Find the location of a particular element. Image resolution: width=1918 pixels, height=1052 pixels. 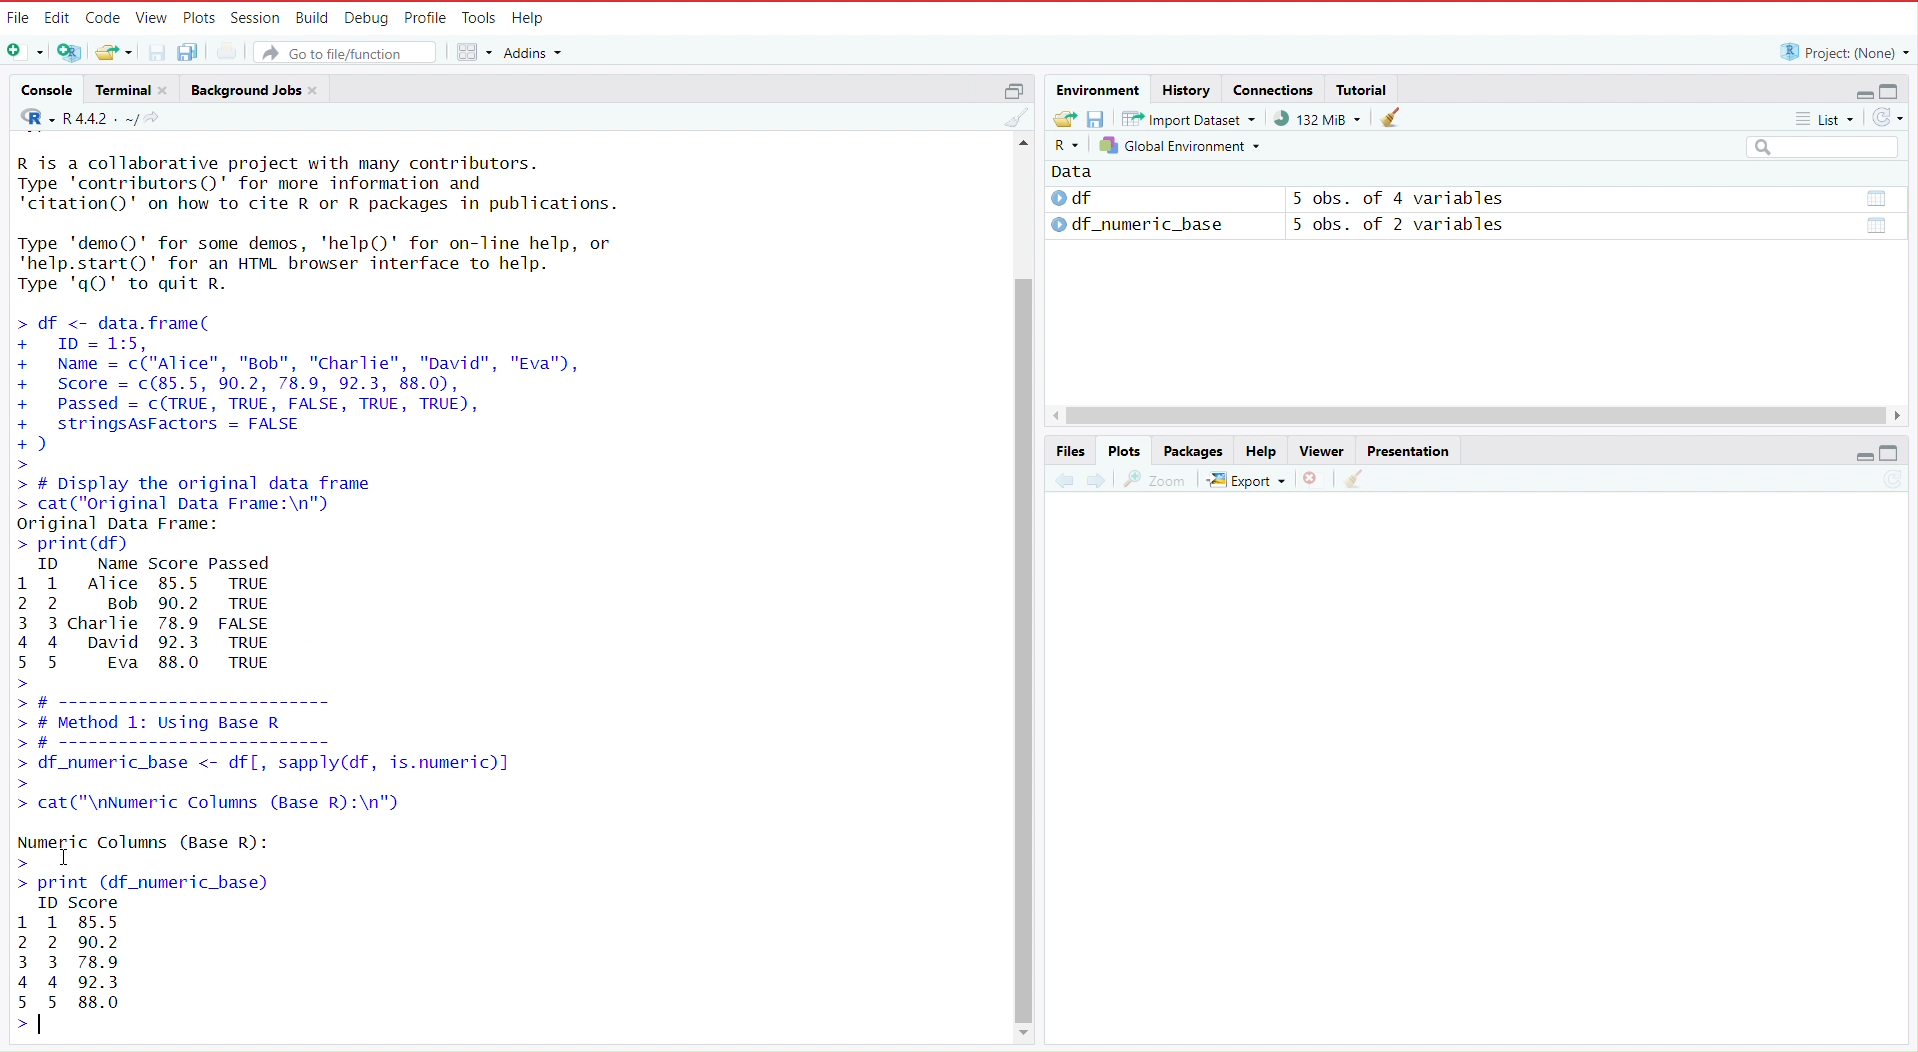

list is located at coordinates (1832, 118).